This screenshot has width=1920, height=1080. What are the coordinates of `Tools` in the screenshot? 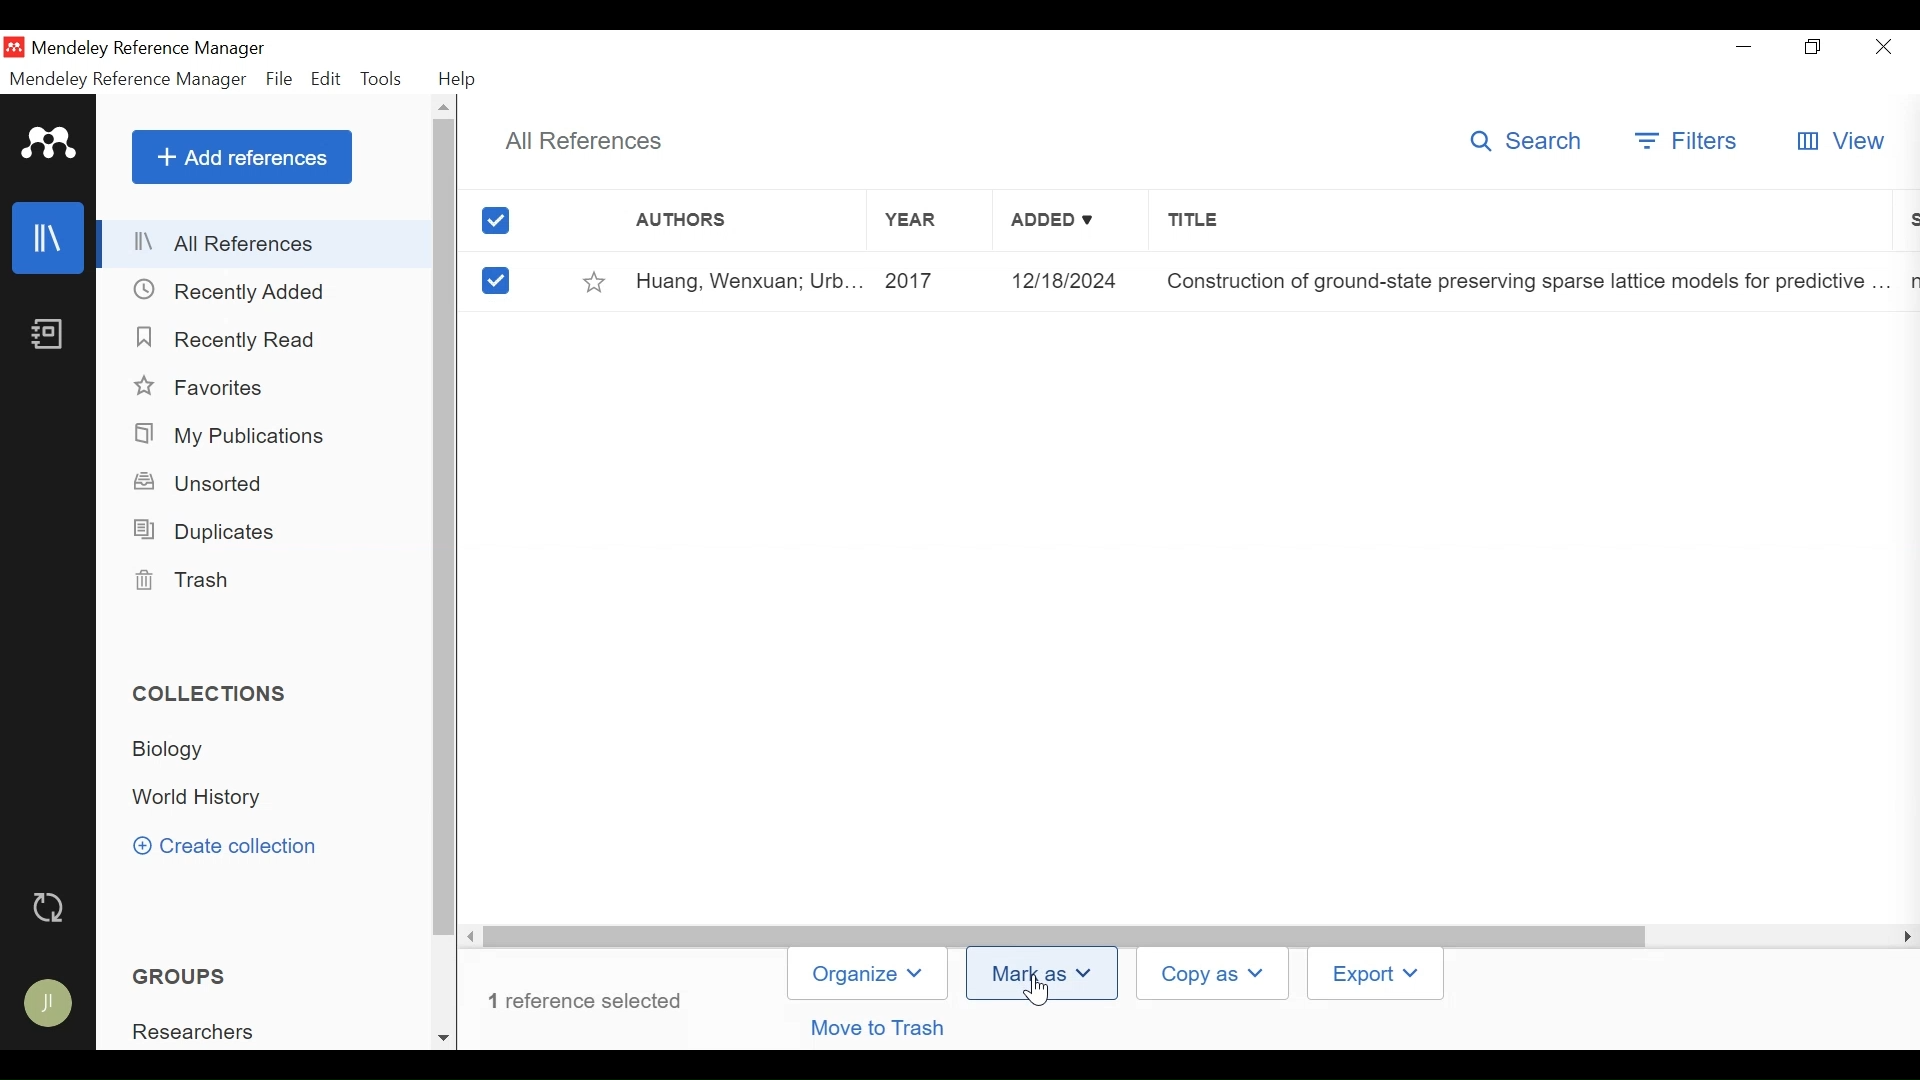 It's located at (383, 79).